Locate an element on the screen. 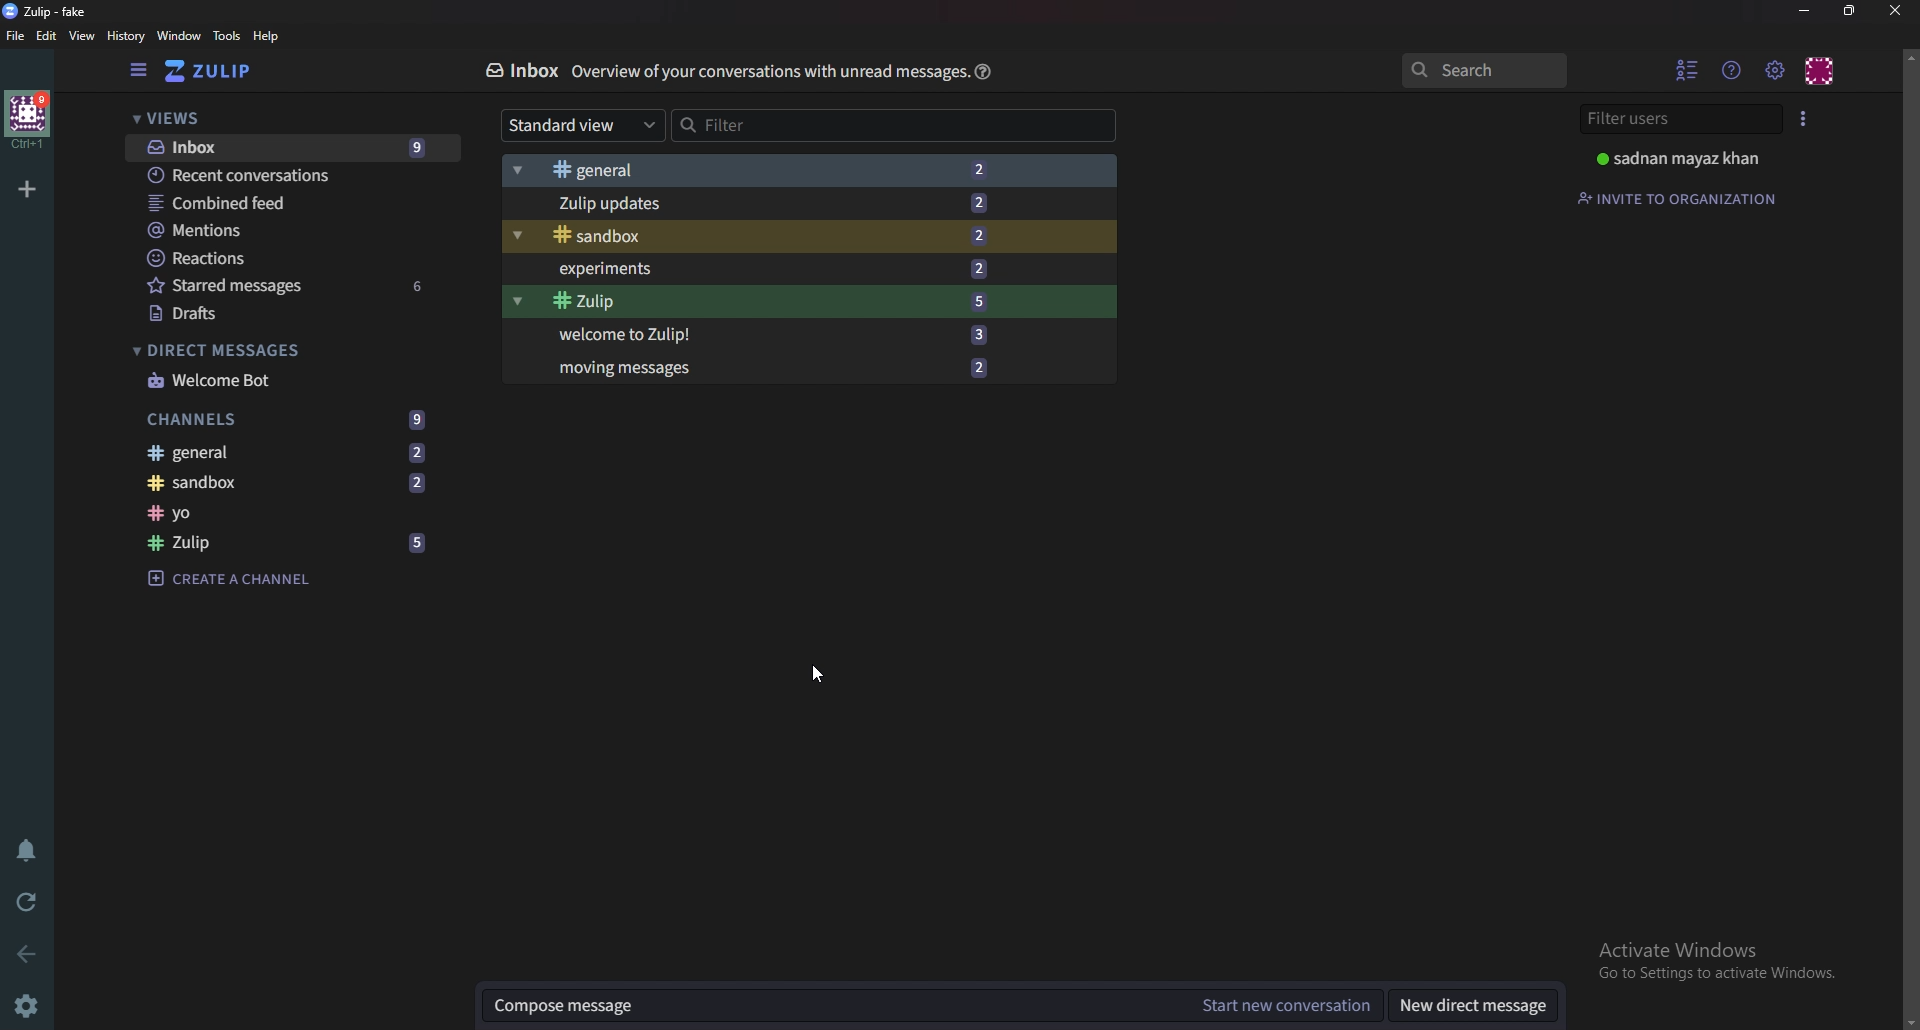  main menu is located at coordinates (1774, 71).